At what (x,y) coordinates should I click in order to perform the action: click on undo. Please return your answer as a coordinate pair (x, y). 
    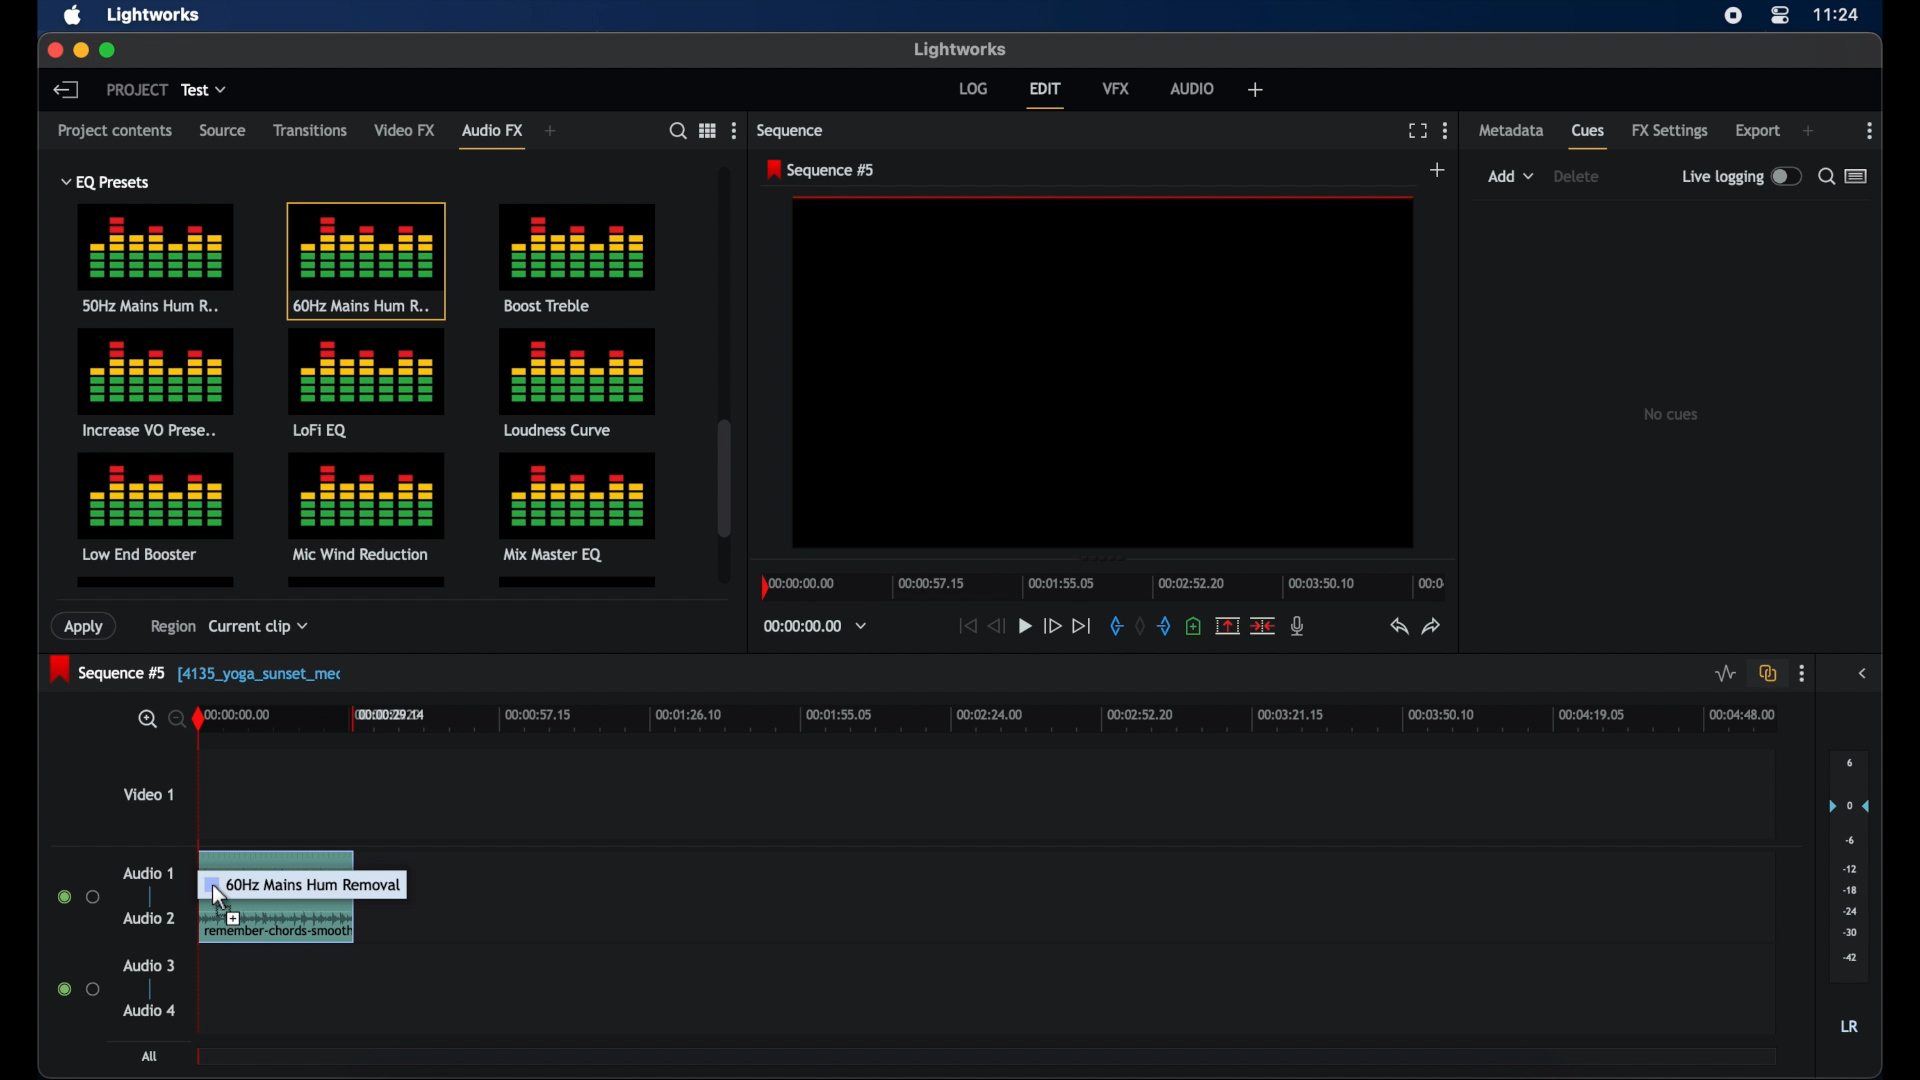
    Looking at the image, I should click on (1397, 626).